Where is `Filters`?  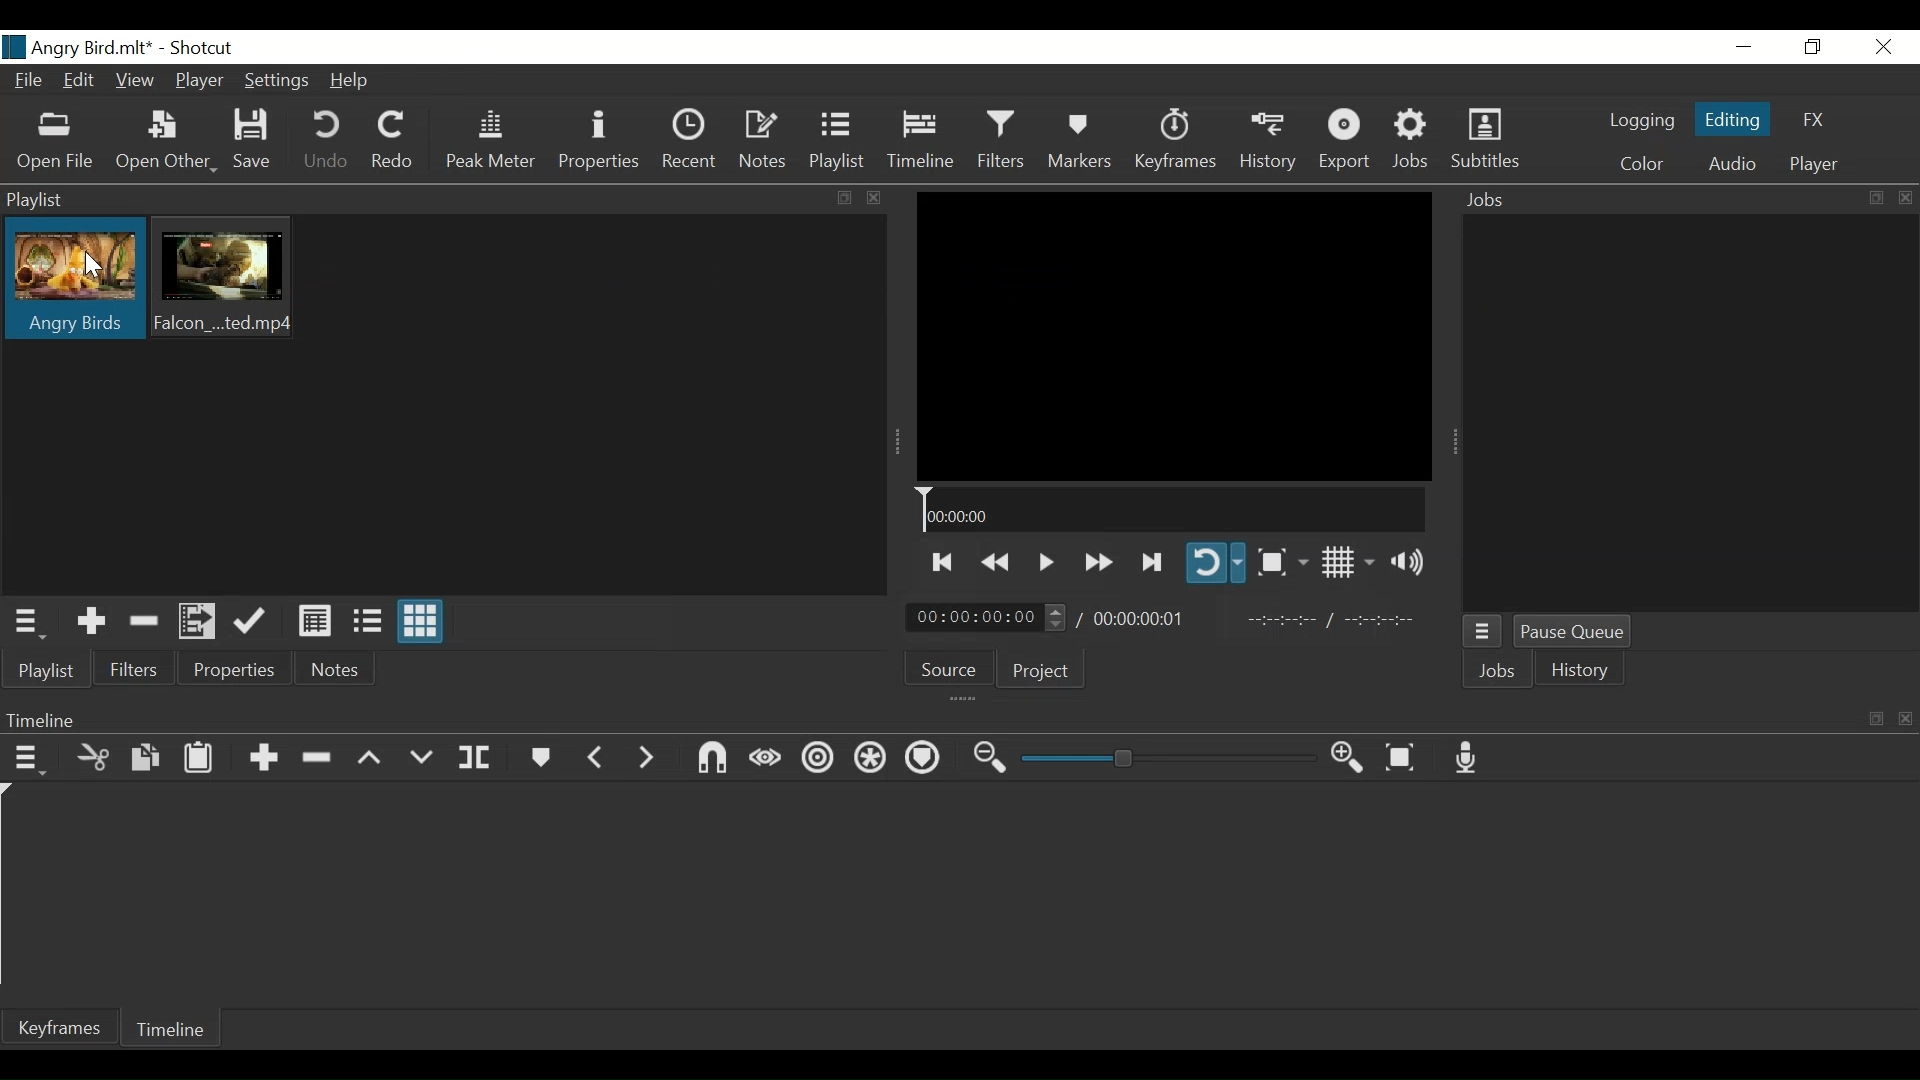 Filters is located at coordinates (998, 142).